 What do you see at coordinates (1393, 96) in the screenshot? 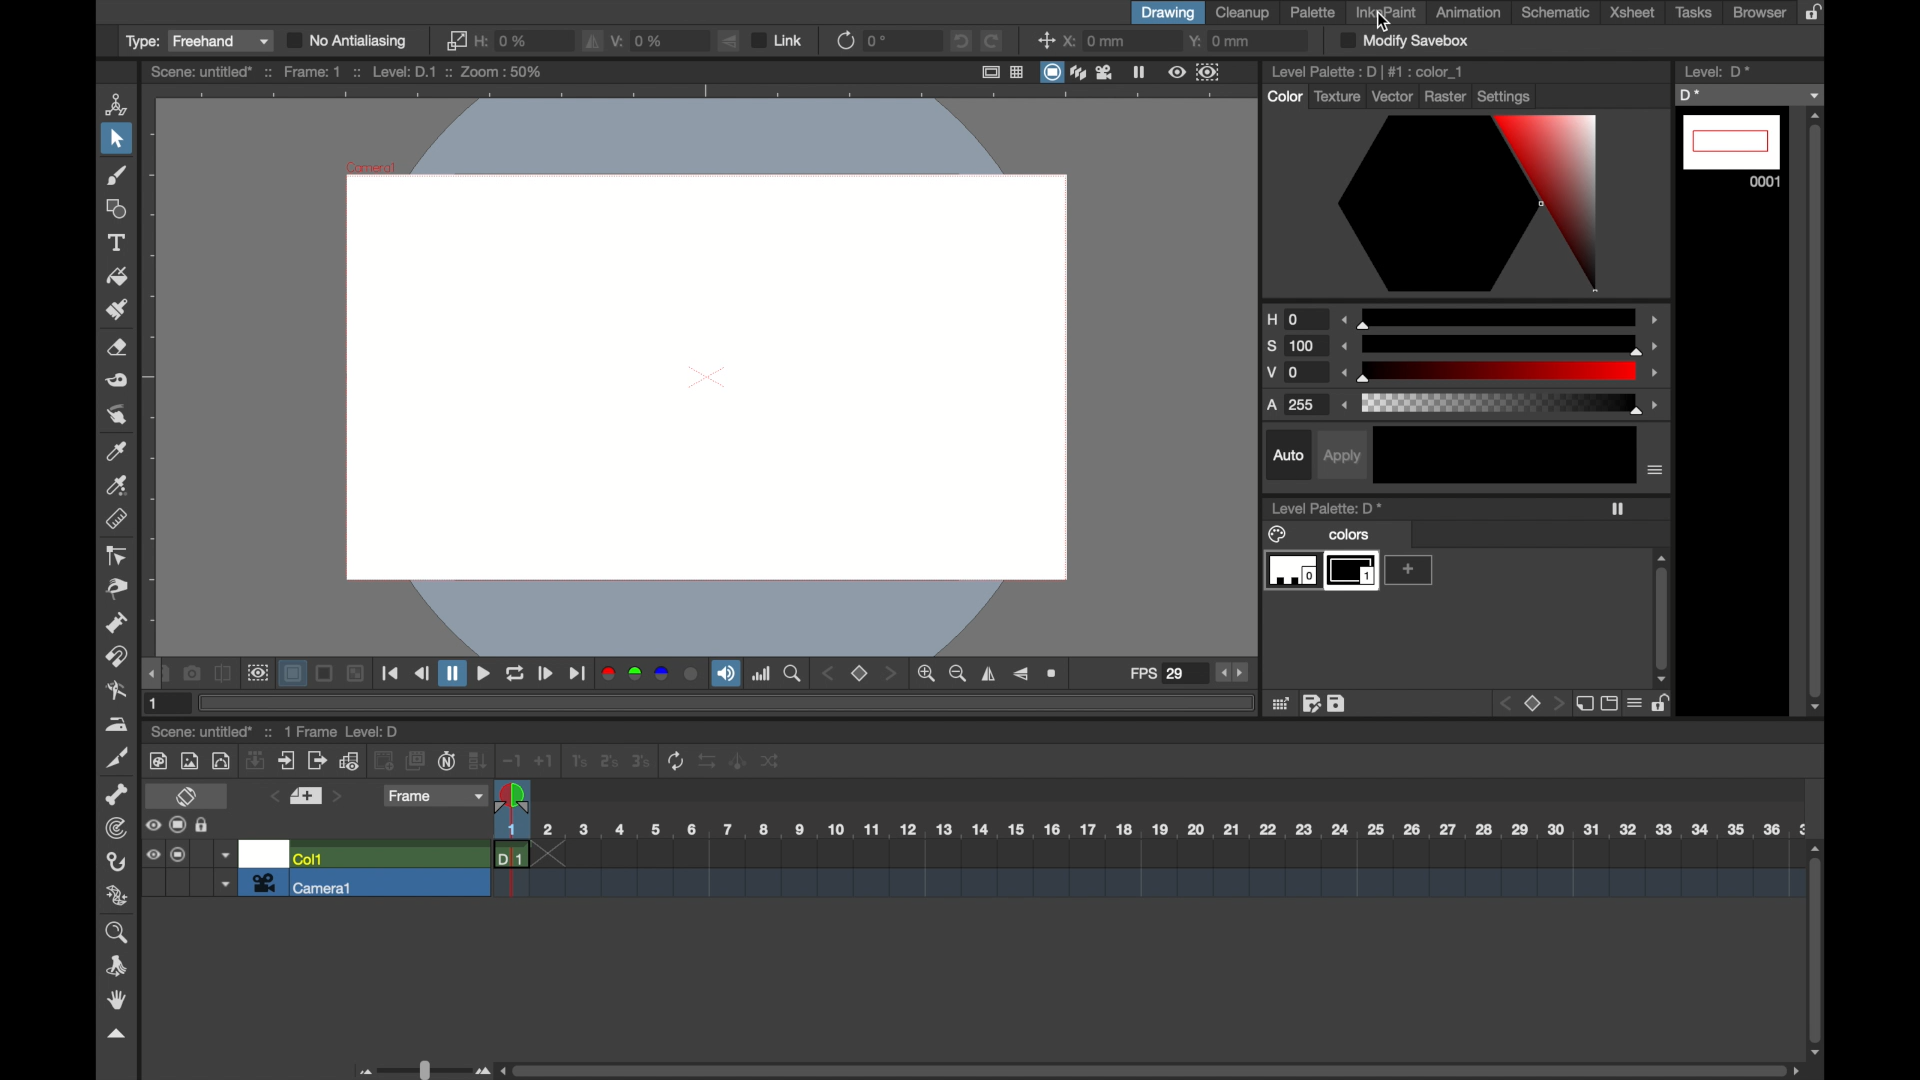
I see `vector` at bounding box center [1393, 96].